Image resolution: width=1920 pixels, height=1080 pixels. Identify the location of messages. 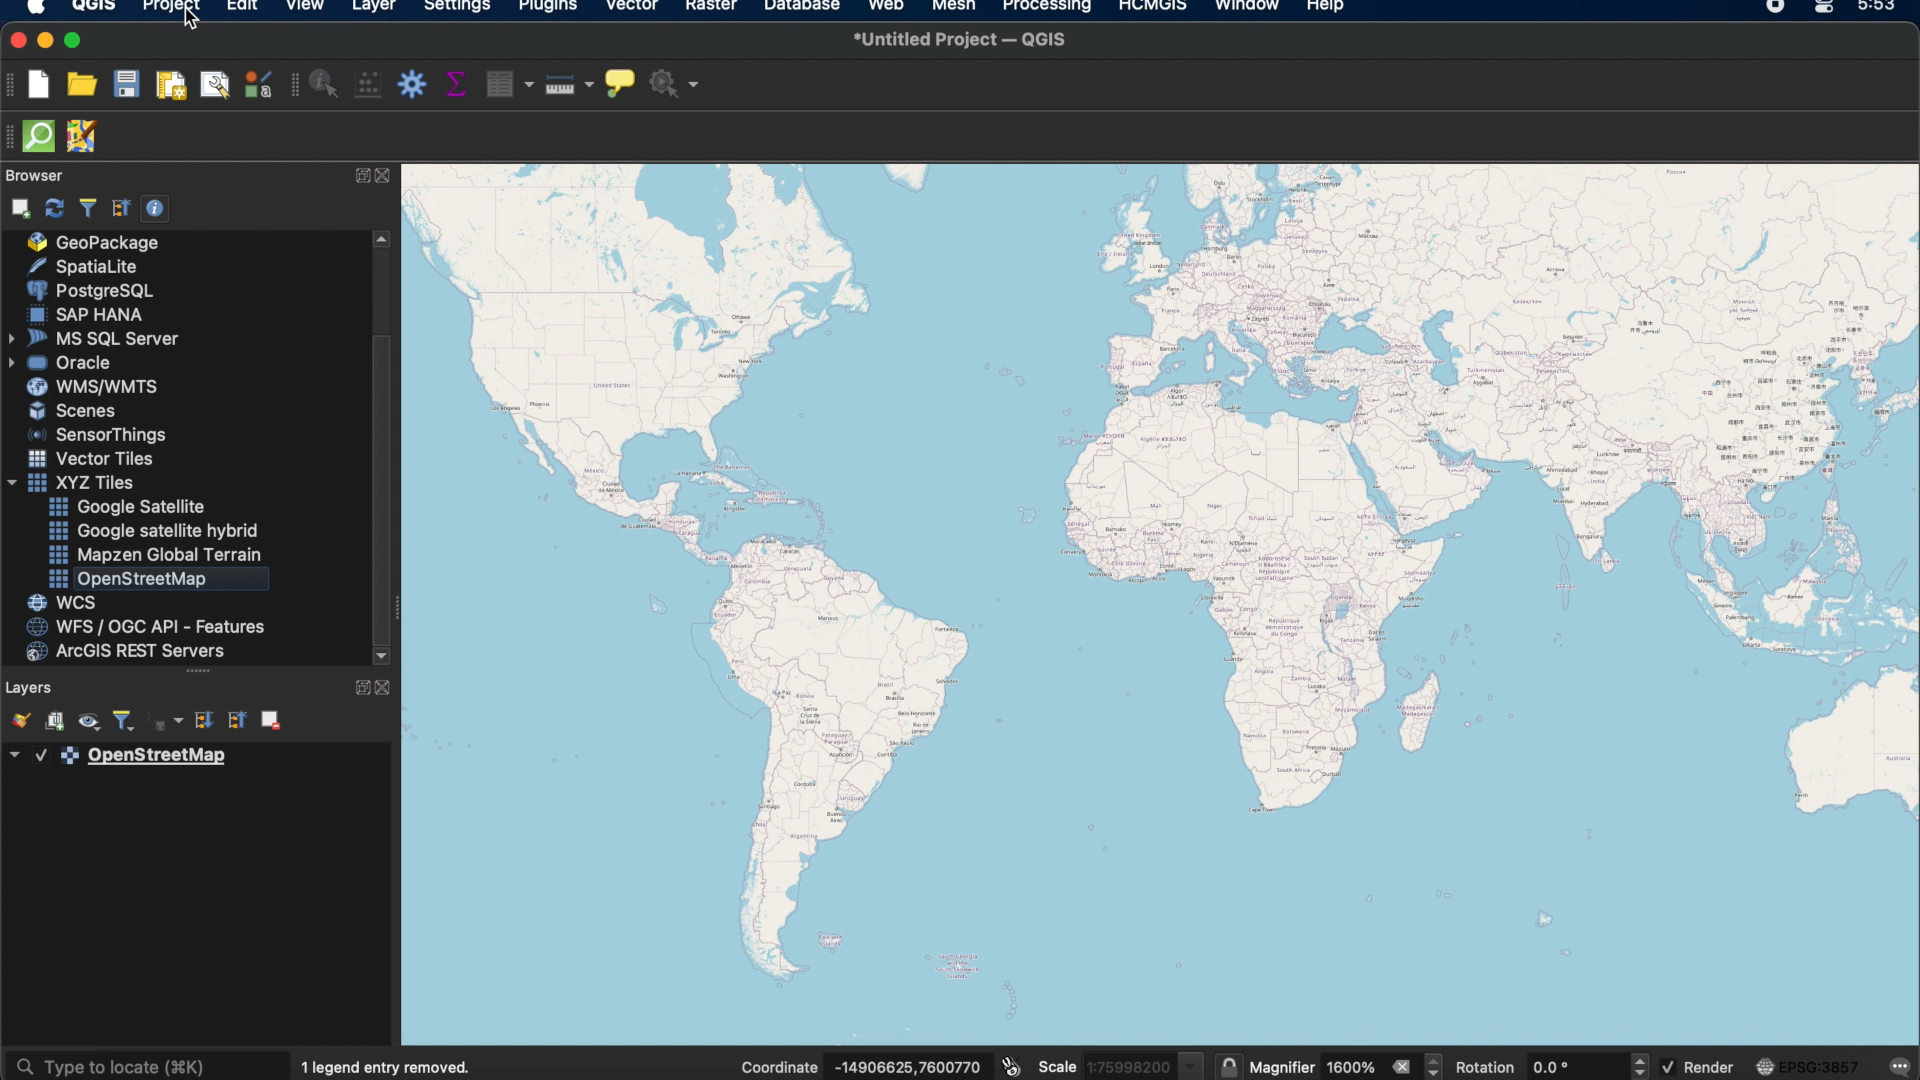
(1900, 1064).